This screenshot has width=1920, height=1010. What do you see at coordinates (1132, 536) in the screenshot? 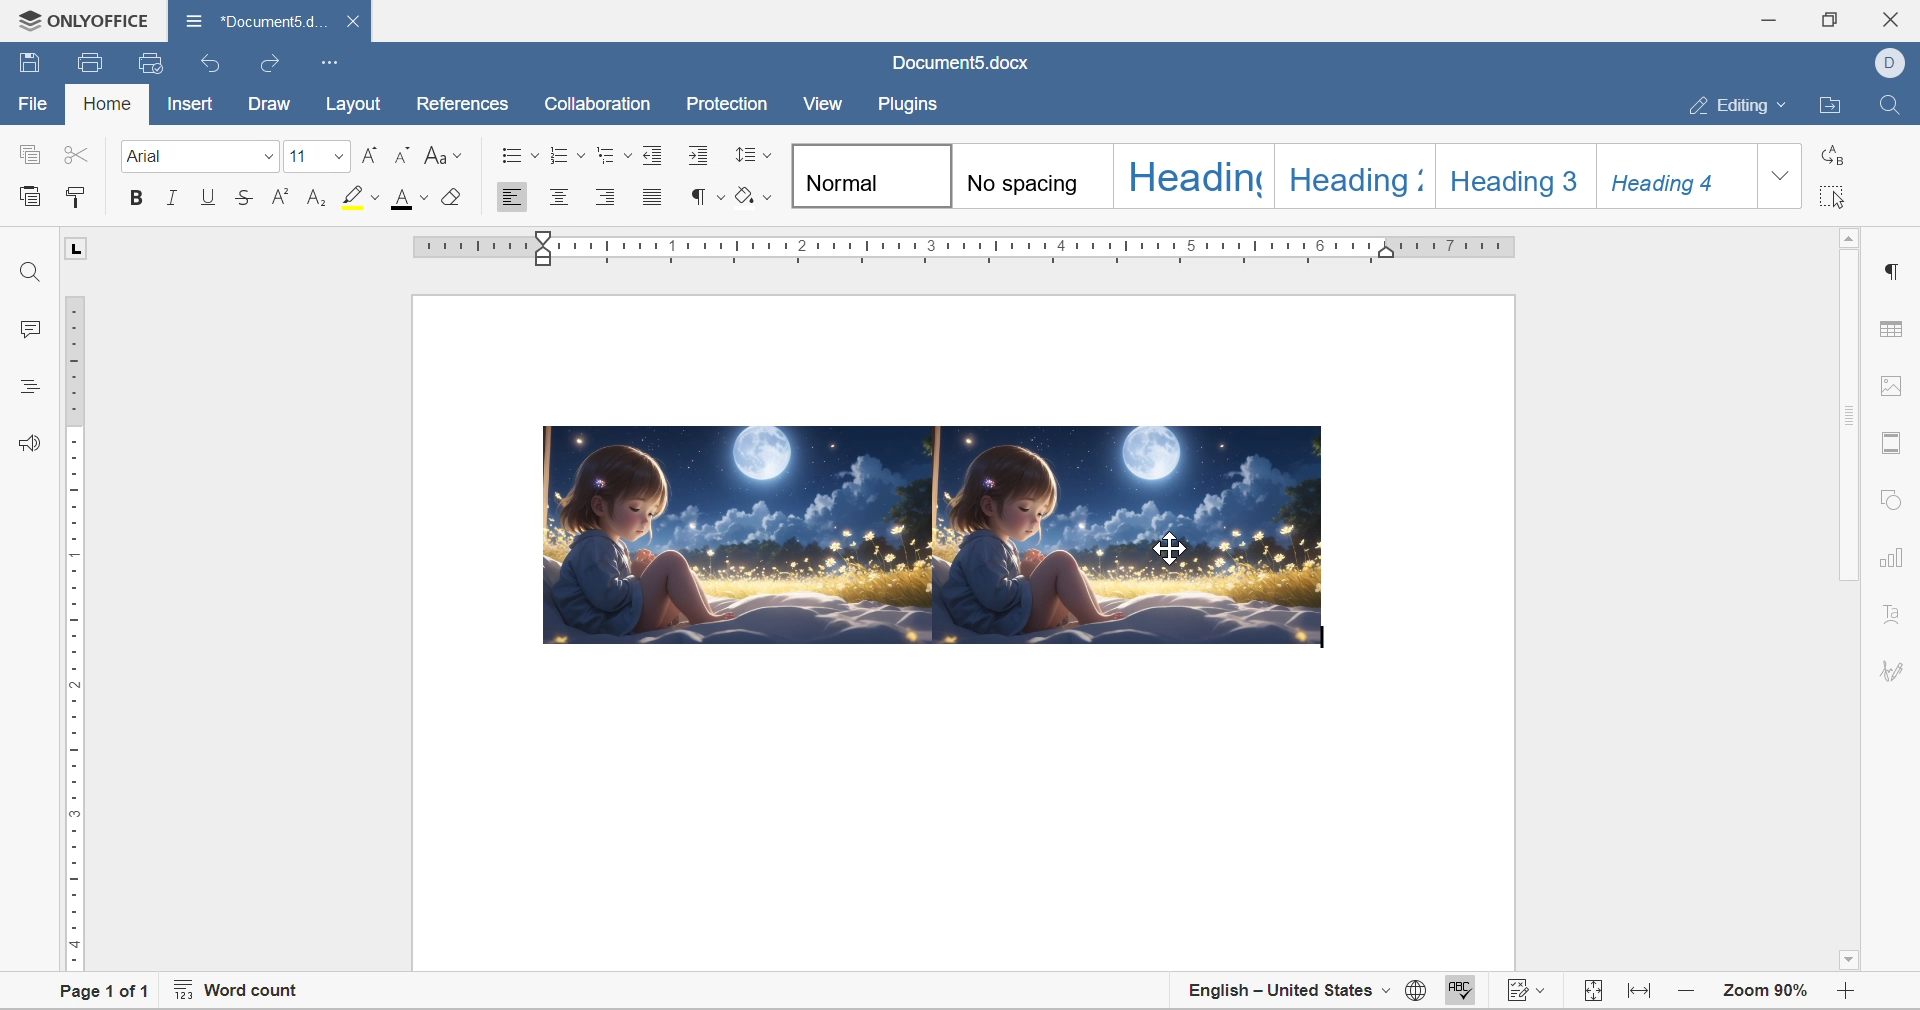
I see `image` at bounding box center [1132, 536].